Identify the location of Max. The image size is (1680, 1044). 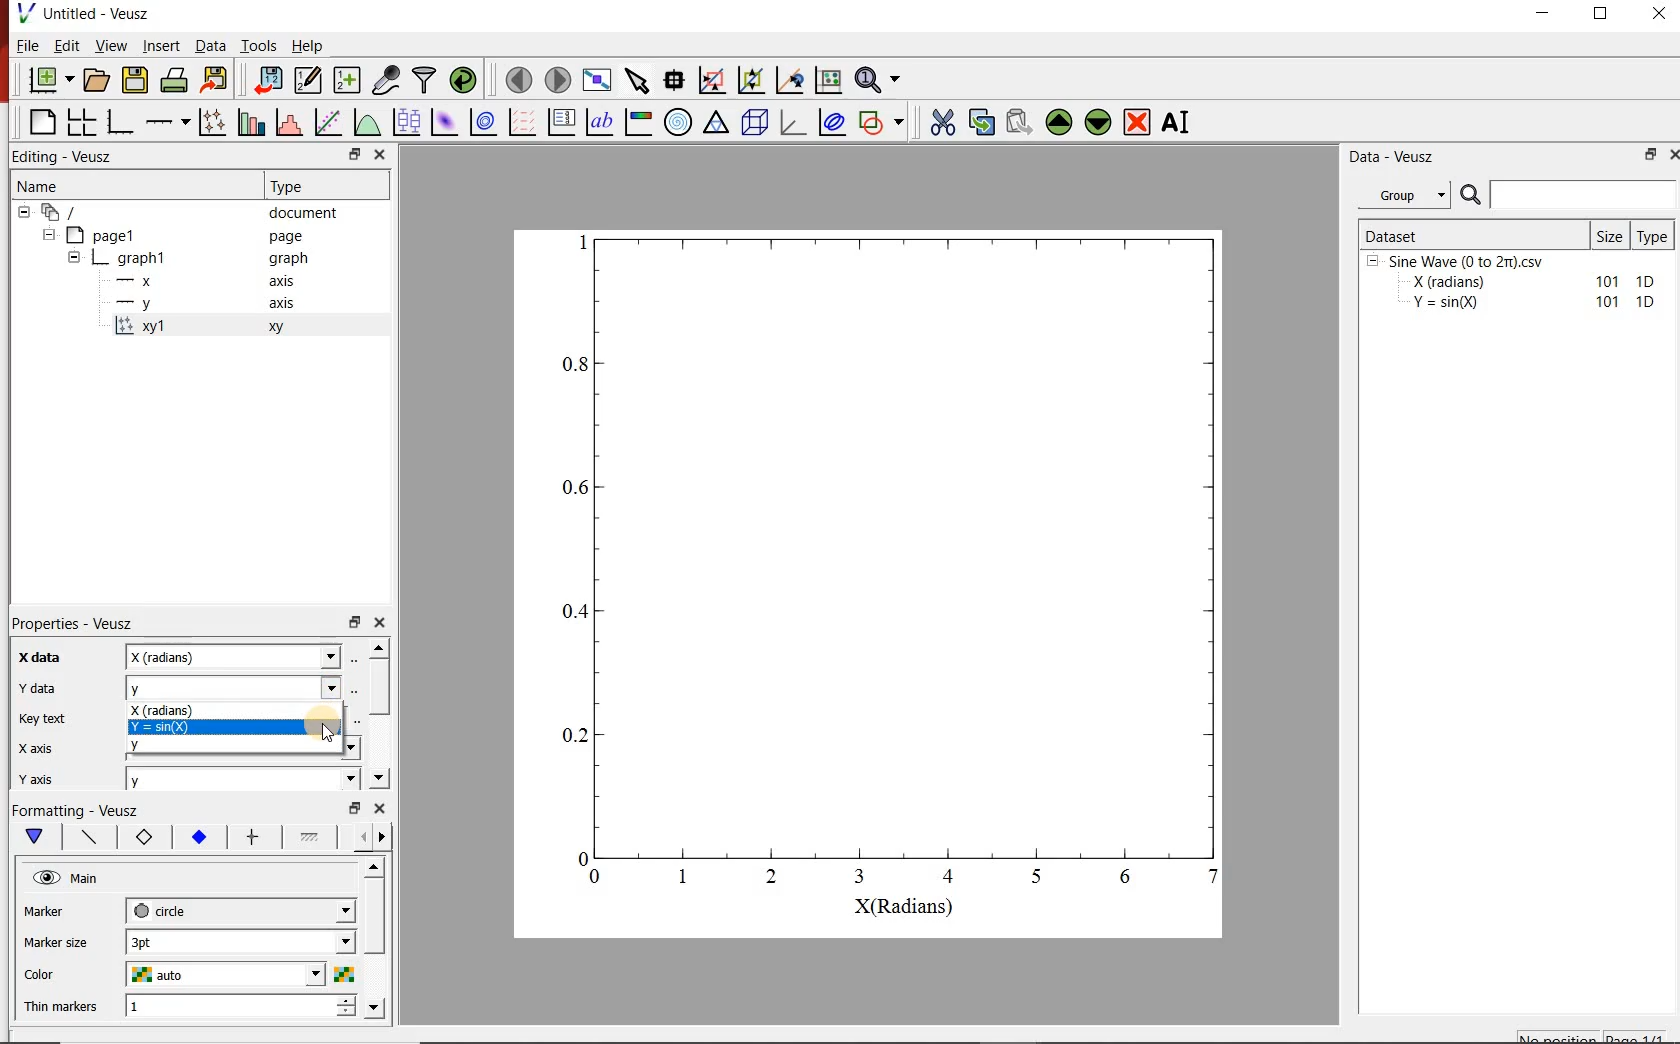
(44, 716).